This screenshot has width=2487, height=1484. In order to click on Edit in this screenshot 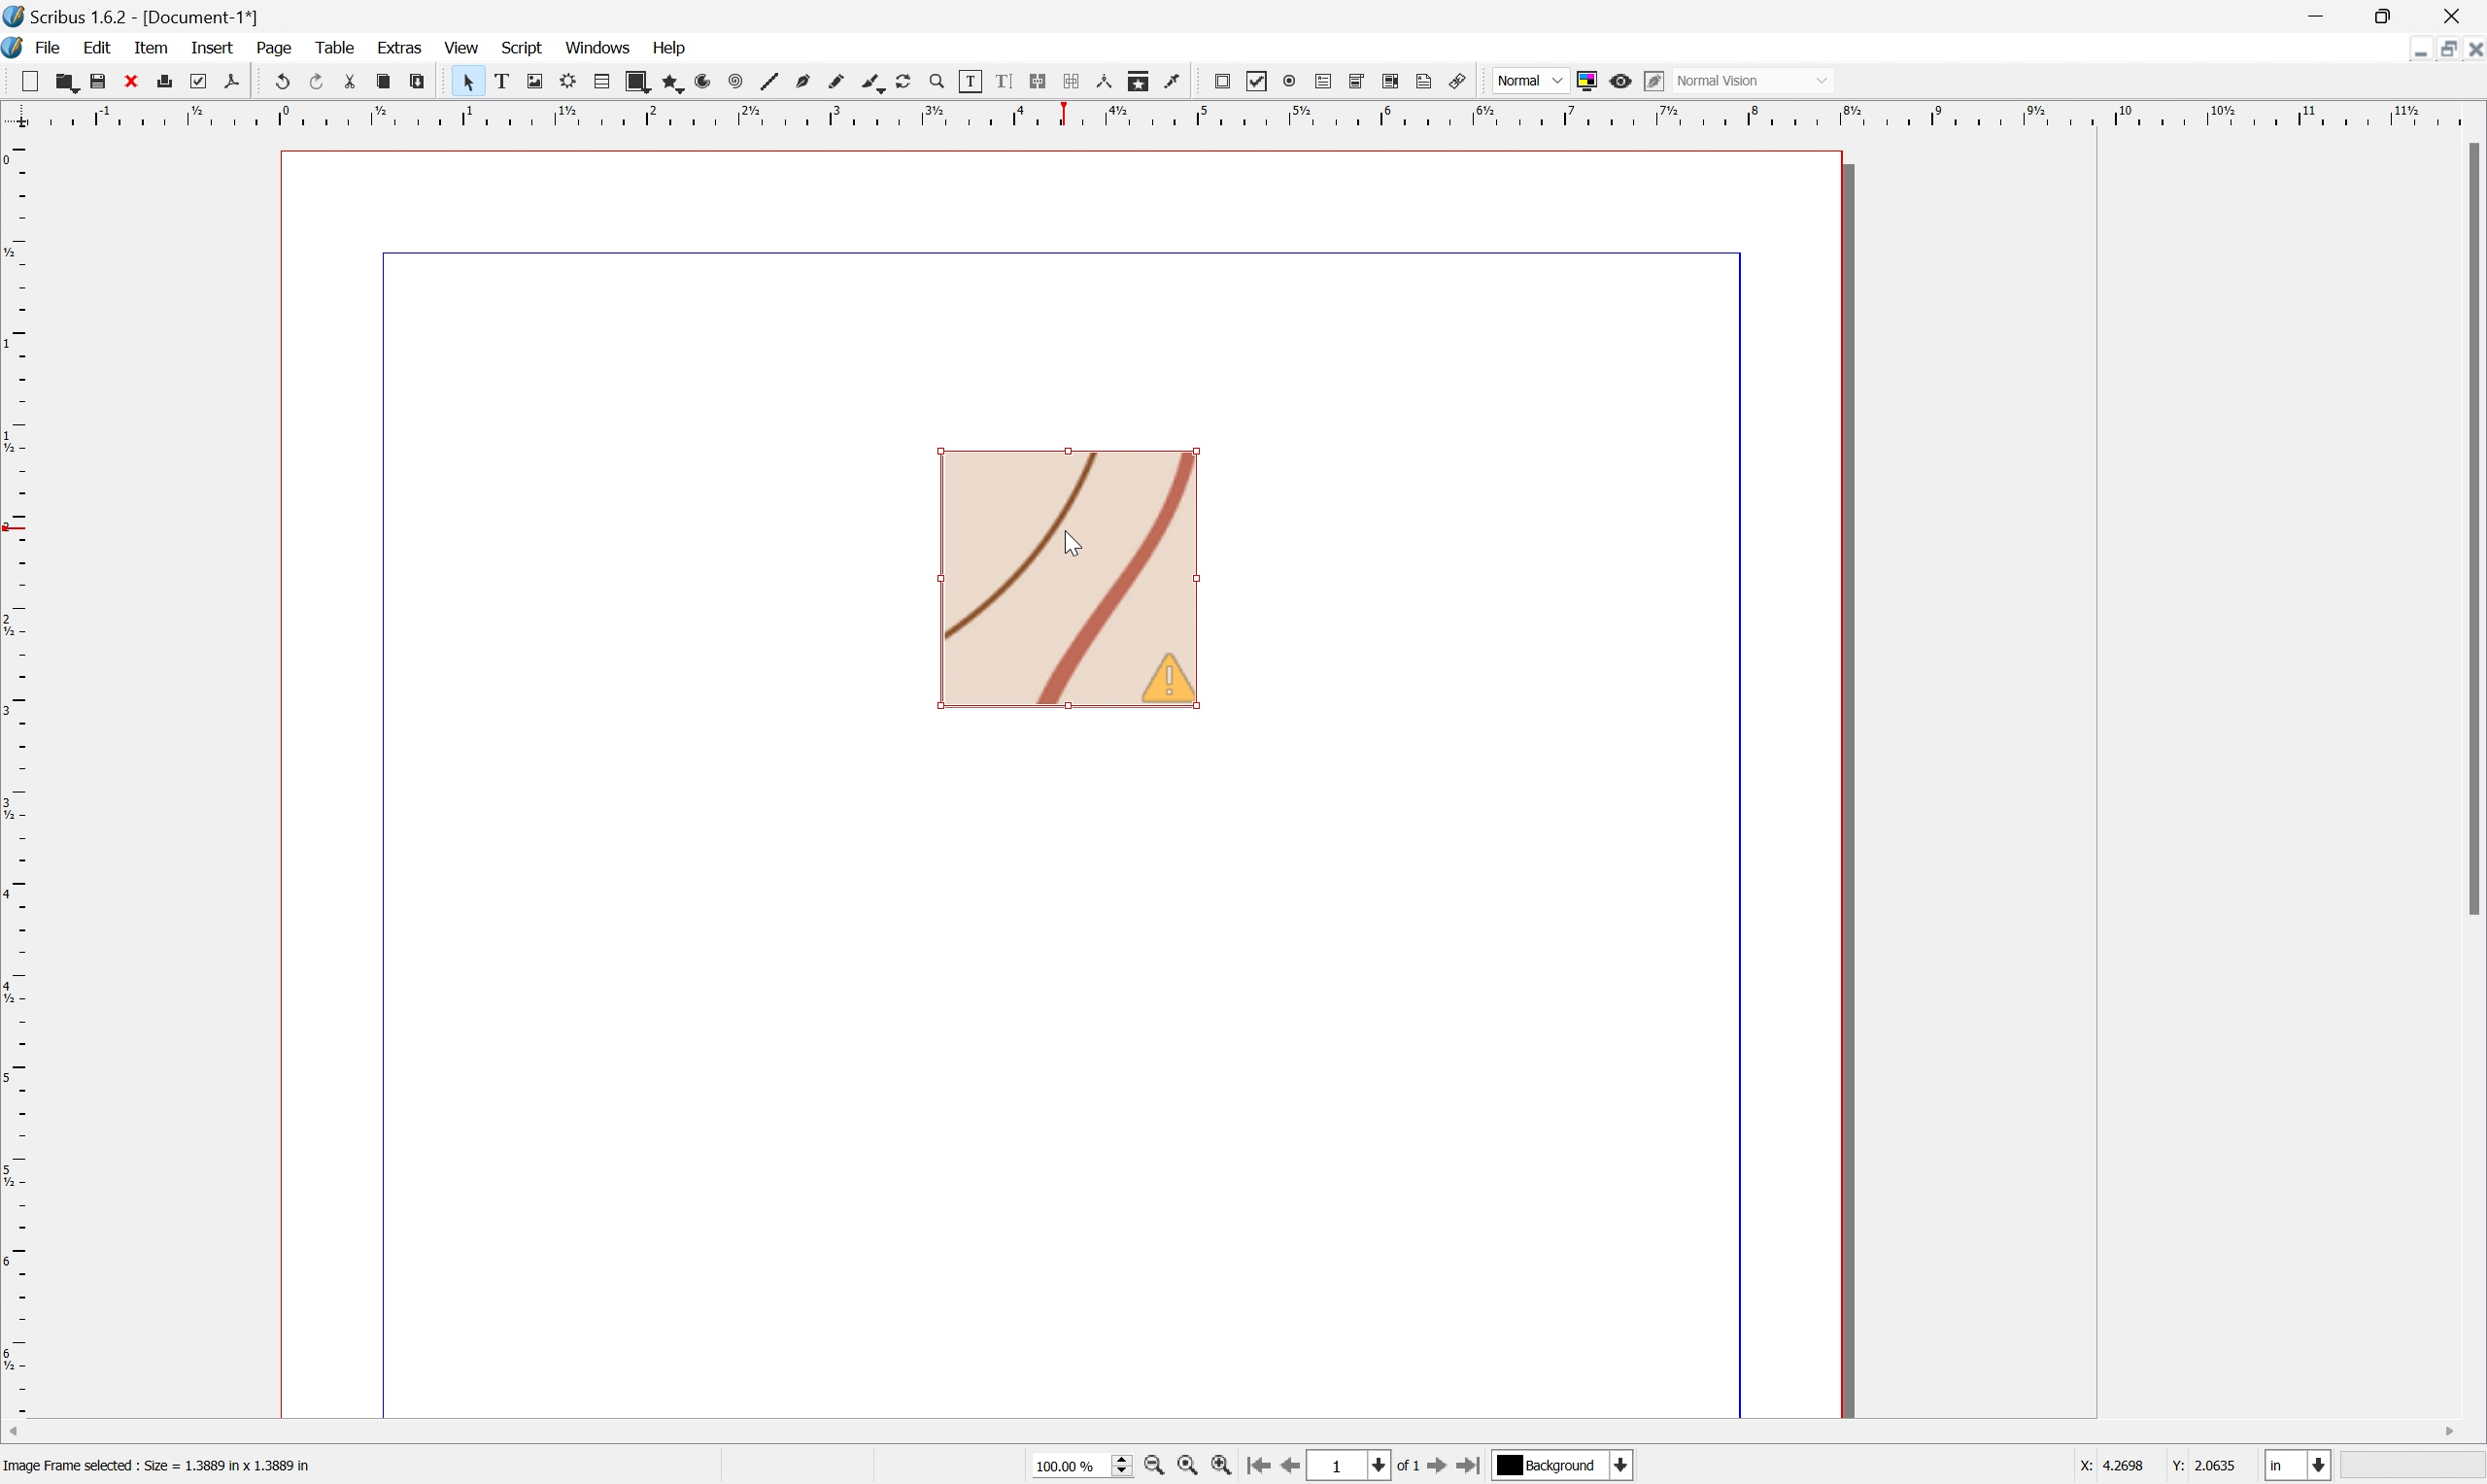, I will do `click(99, 48)`.